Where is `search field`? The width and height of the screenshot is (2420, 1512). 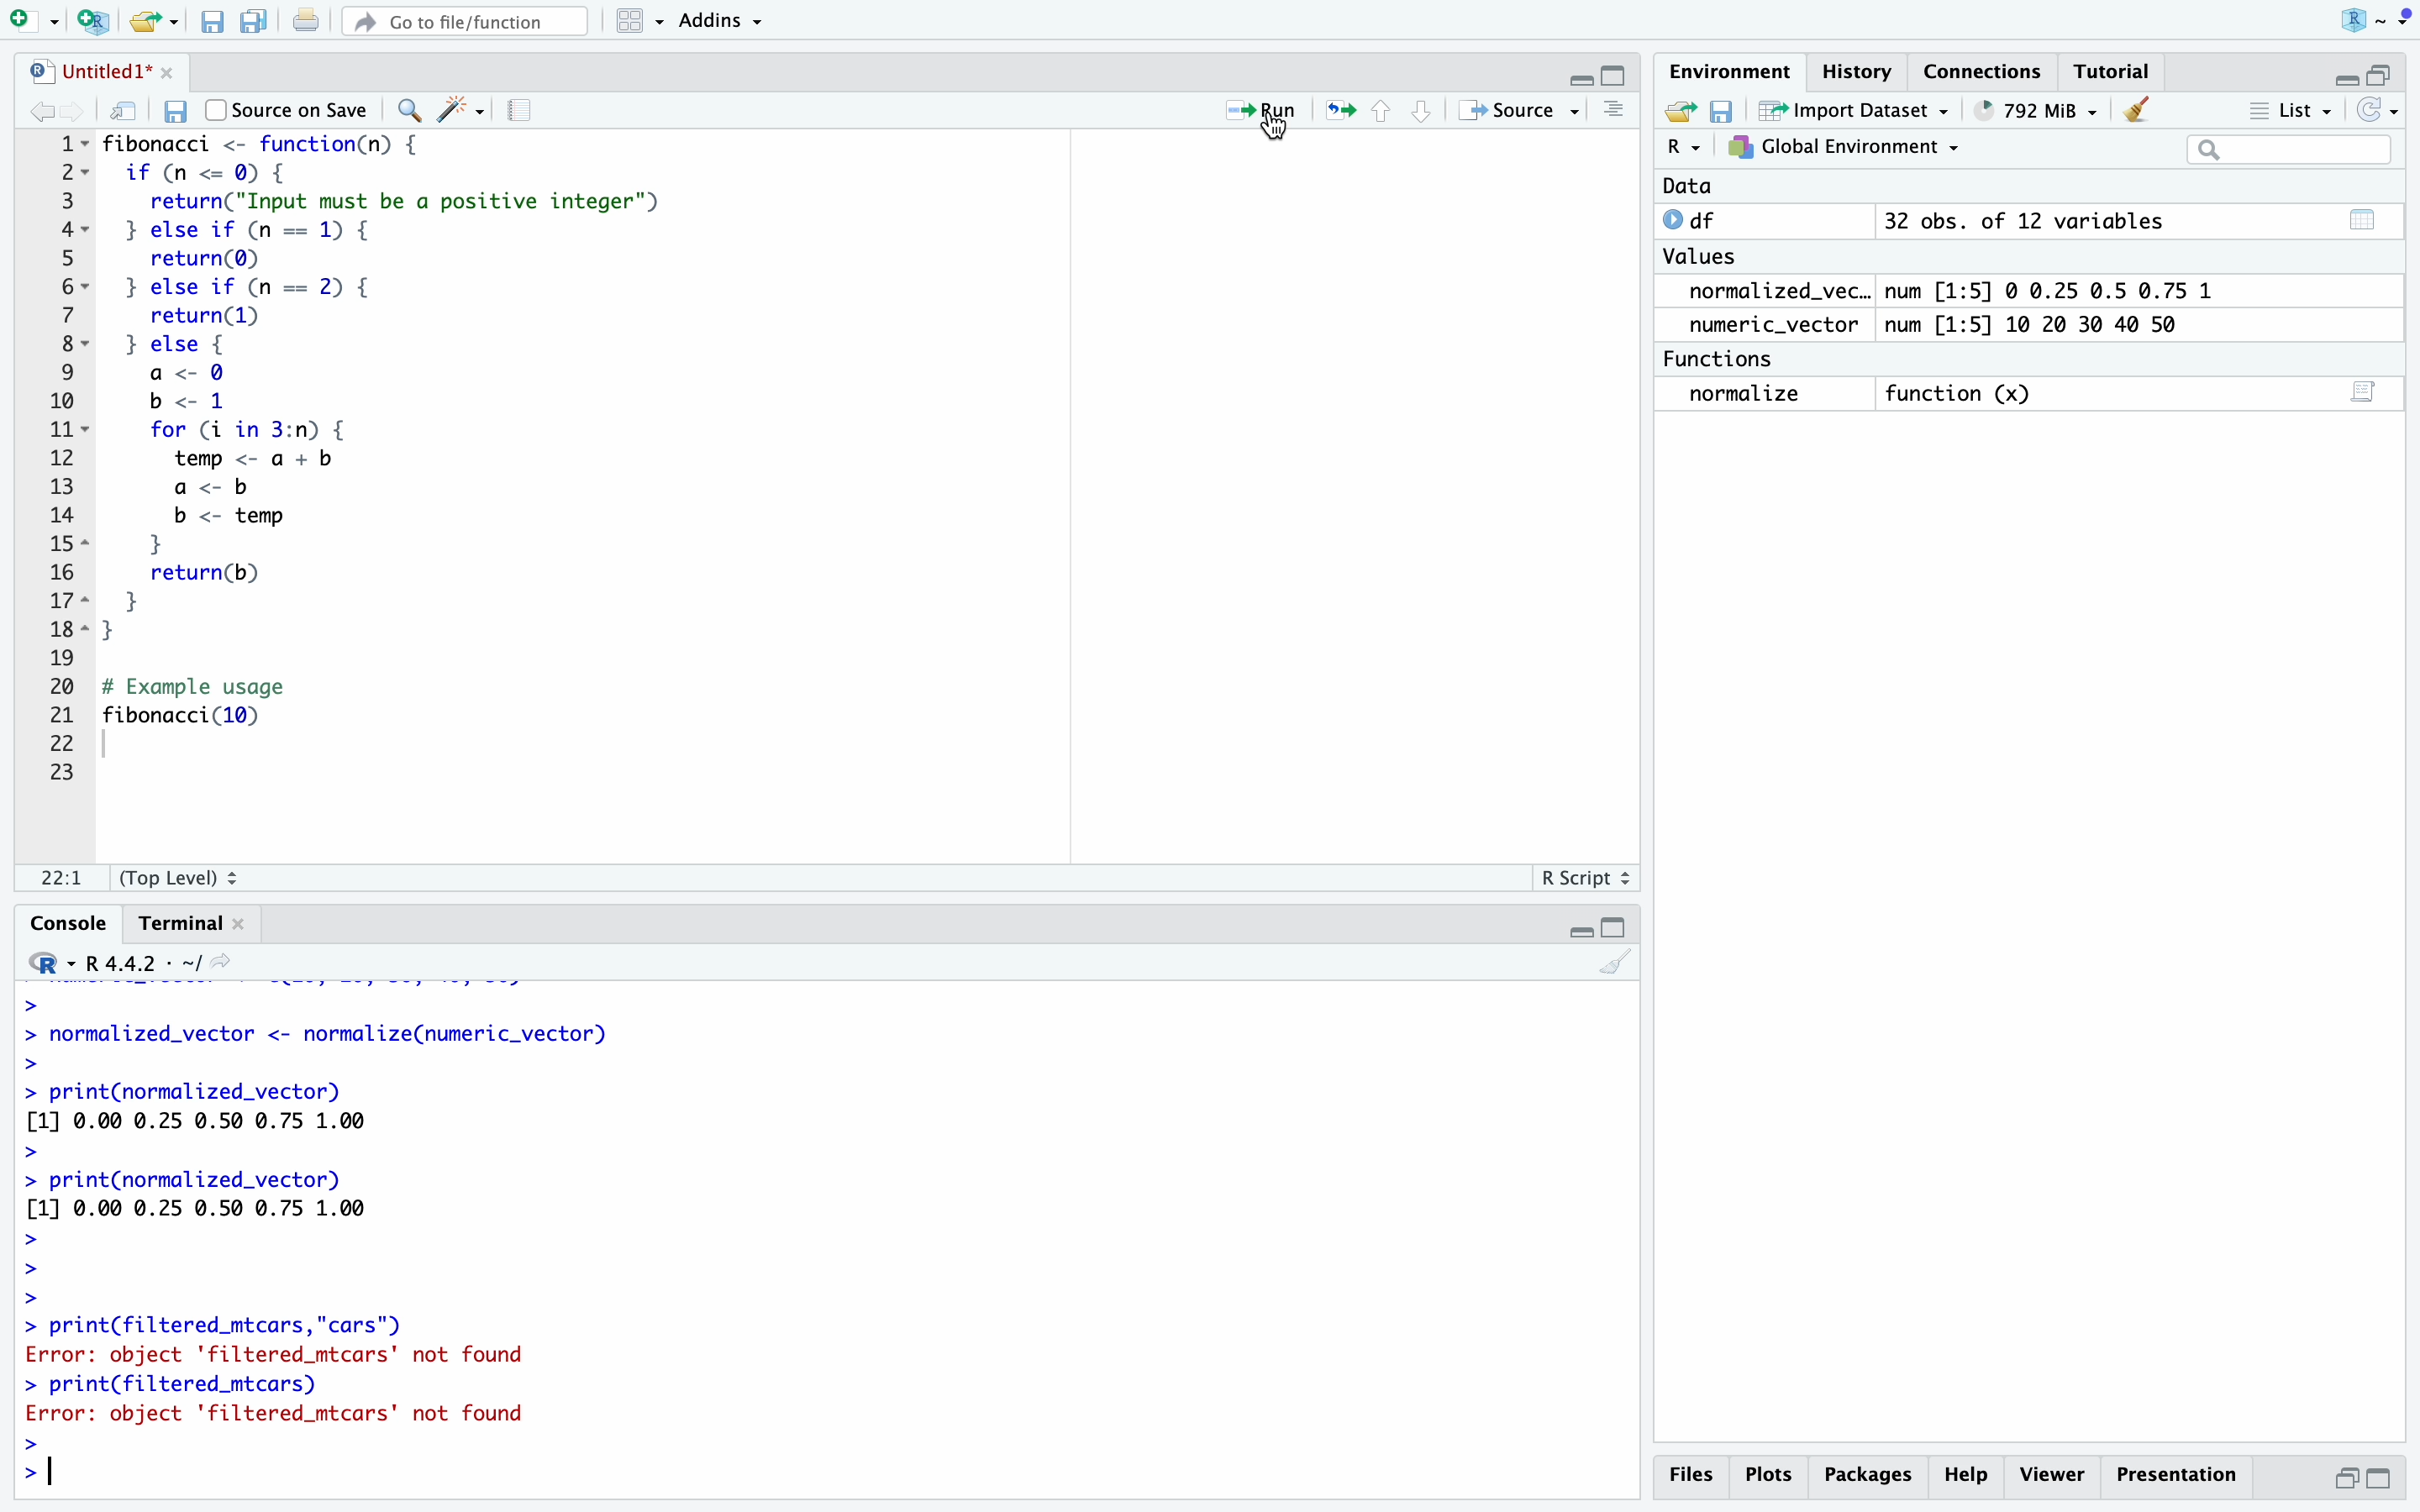 search field is located at coordinates (2297, 150).